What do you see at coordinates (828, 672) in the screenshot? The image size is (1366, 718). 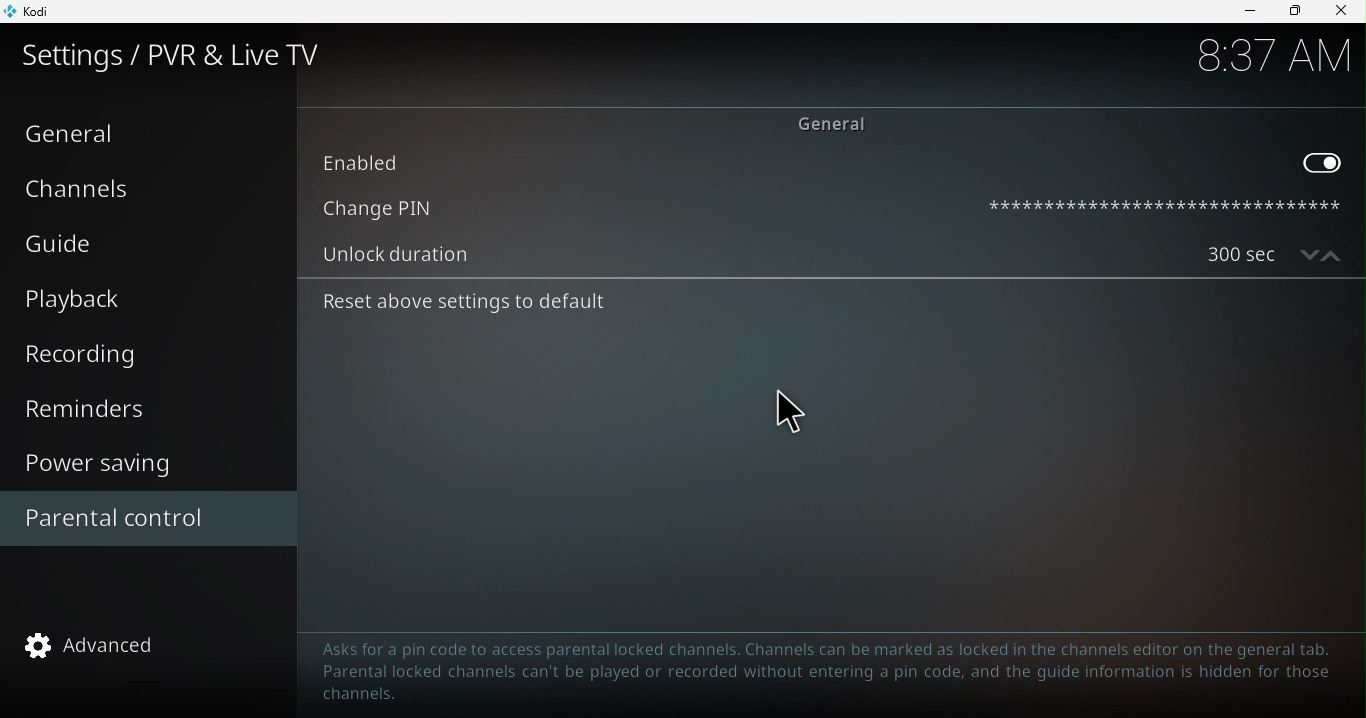 I see `Text to guide to help parental control configuration` at bounding box center [828, 672].